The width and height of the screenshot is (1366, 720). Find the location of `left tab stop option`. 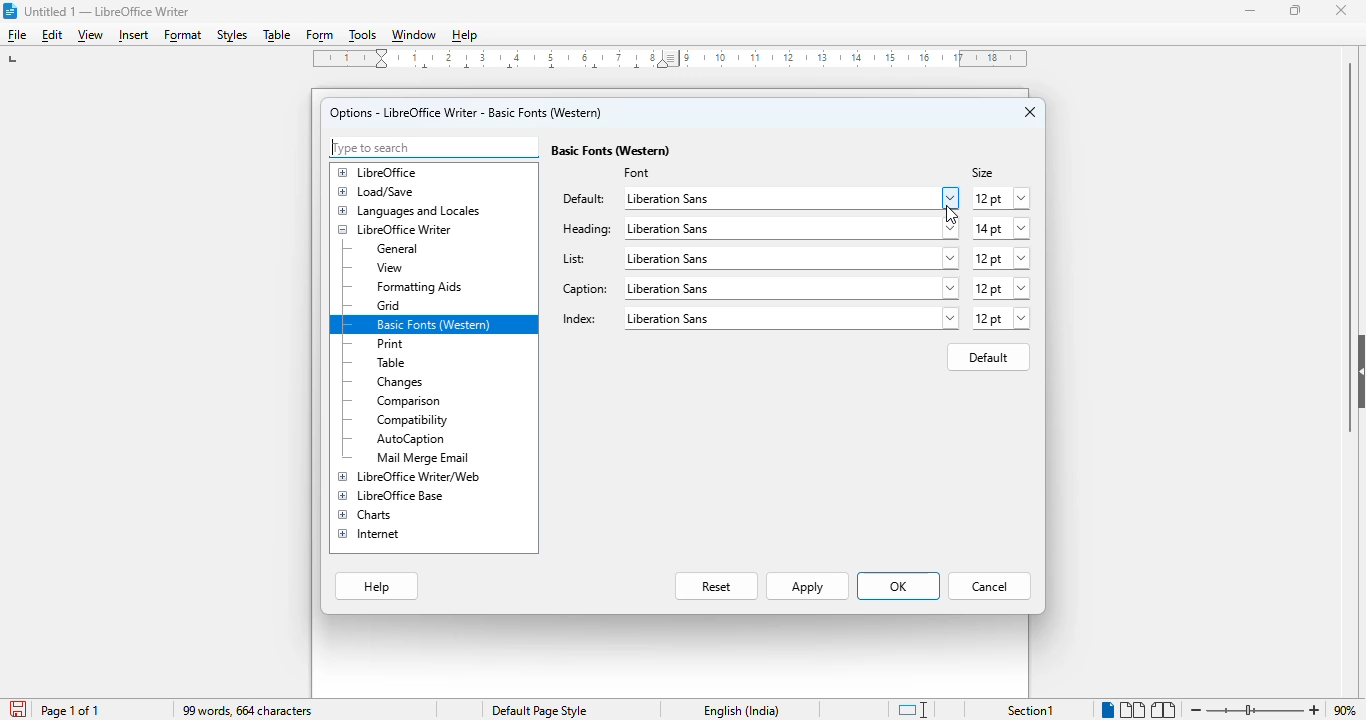

left tab stop option is located at coordinates (16, 59).